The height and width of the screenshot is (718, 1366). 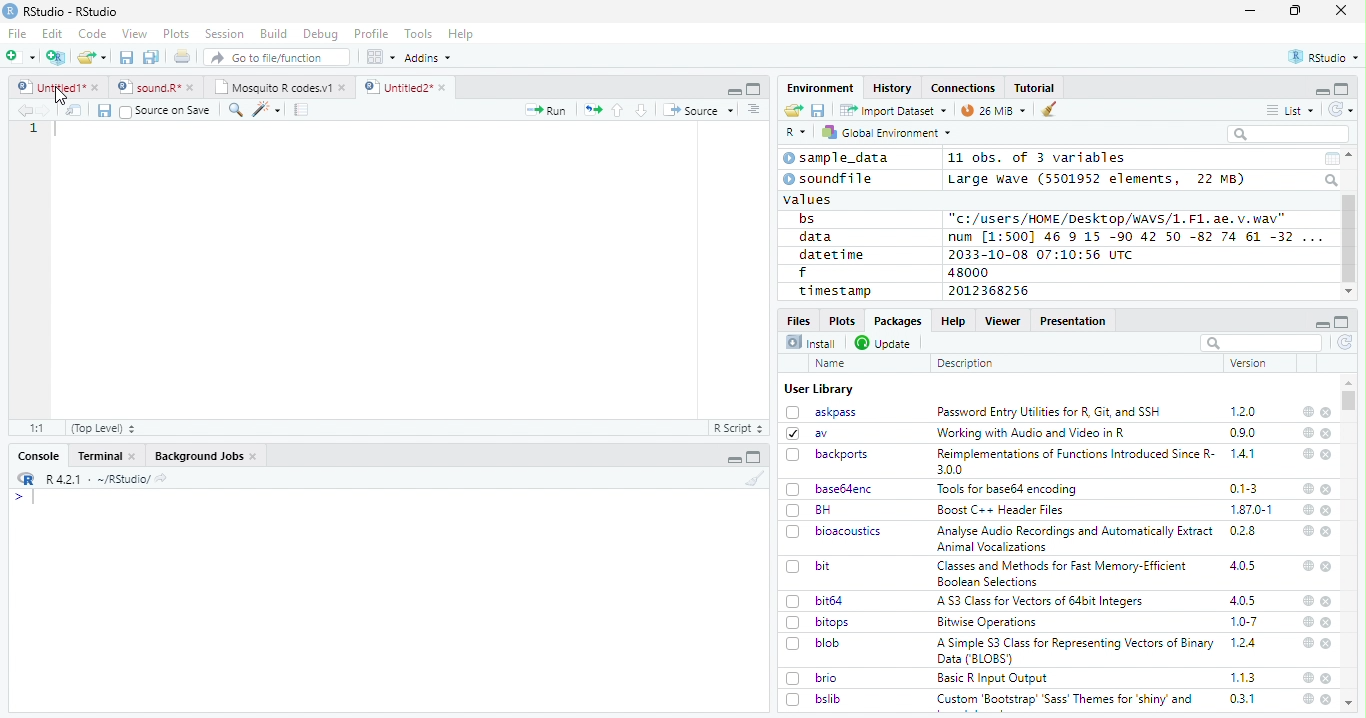 I want to click on Full screen, so click(x=754, y=88).